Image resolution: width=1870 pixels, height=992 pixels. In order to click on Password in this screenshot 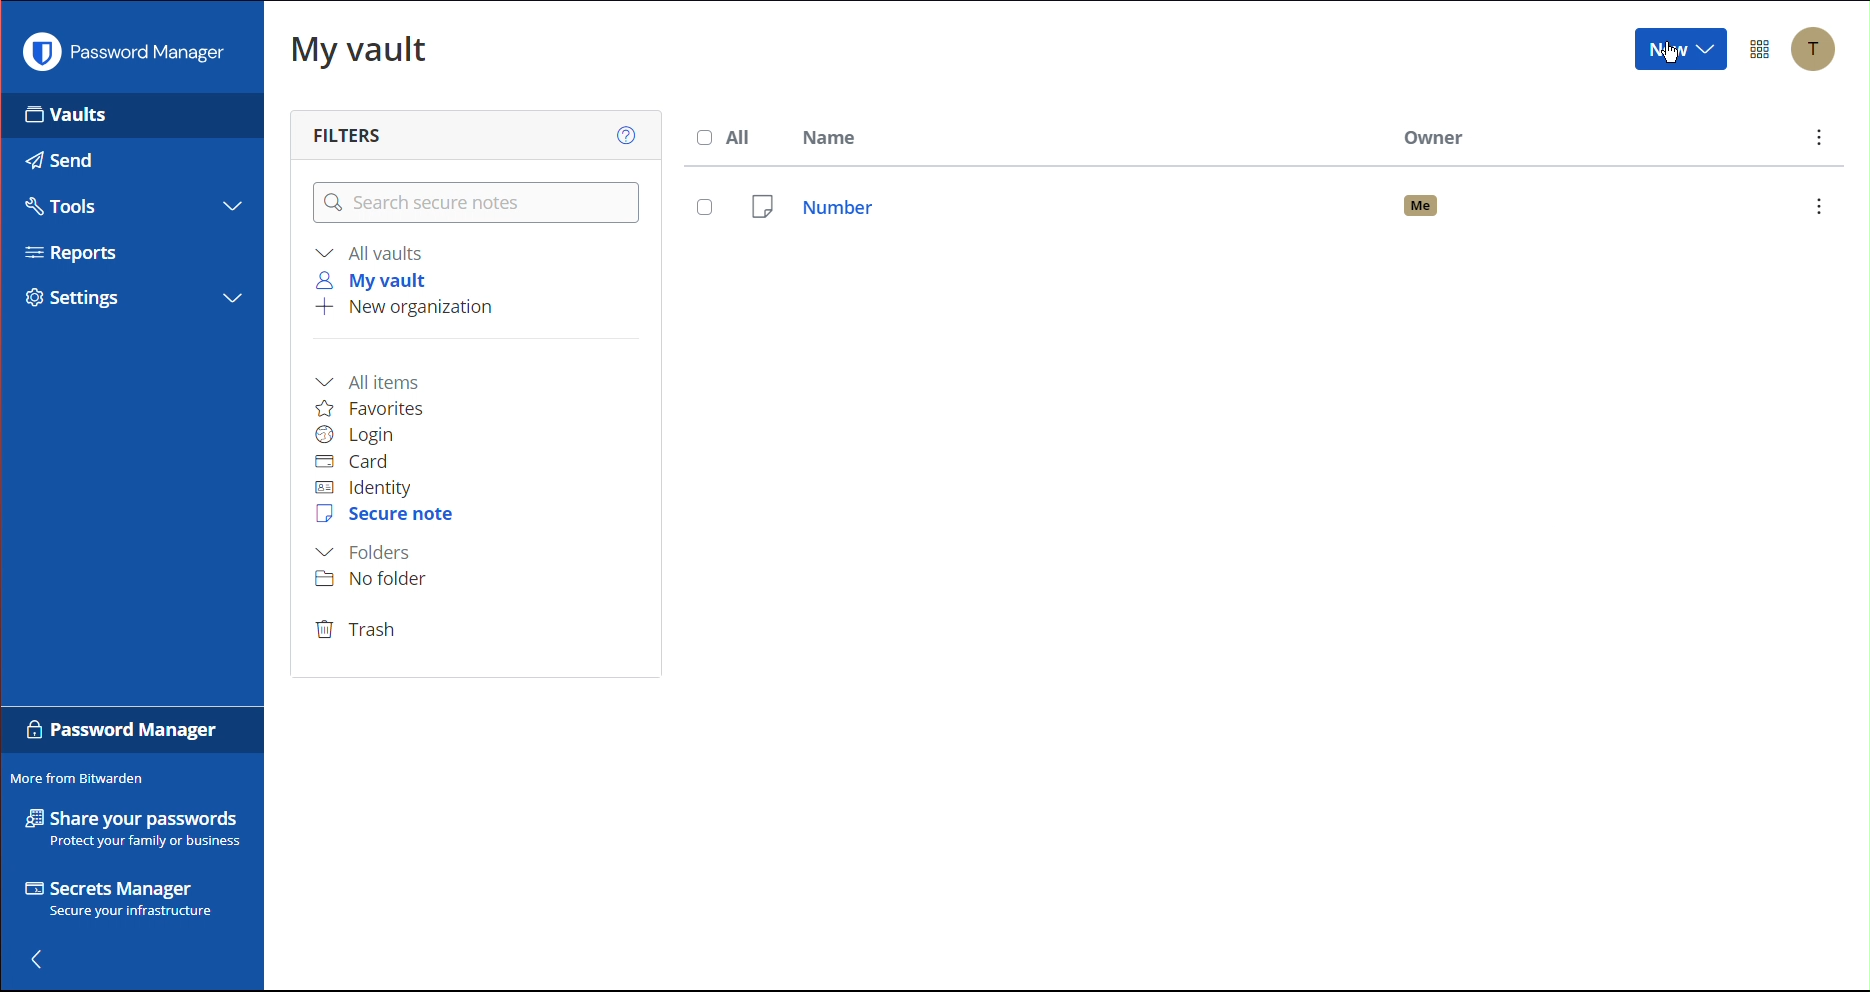, I will do `click(123, 734)`.